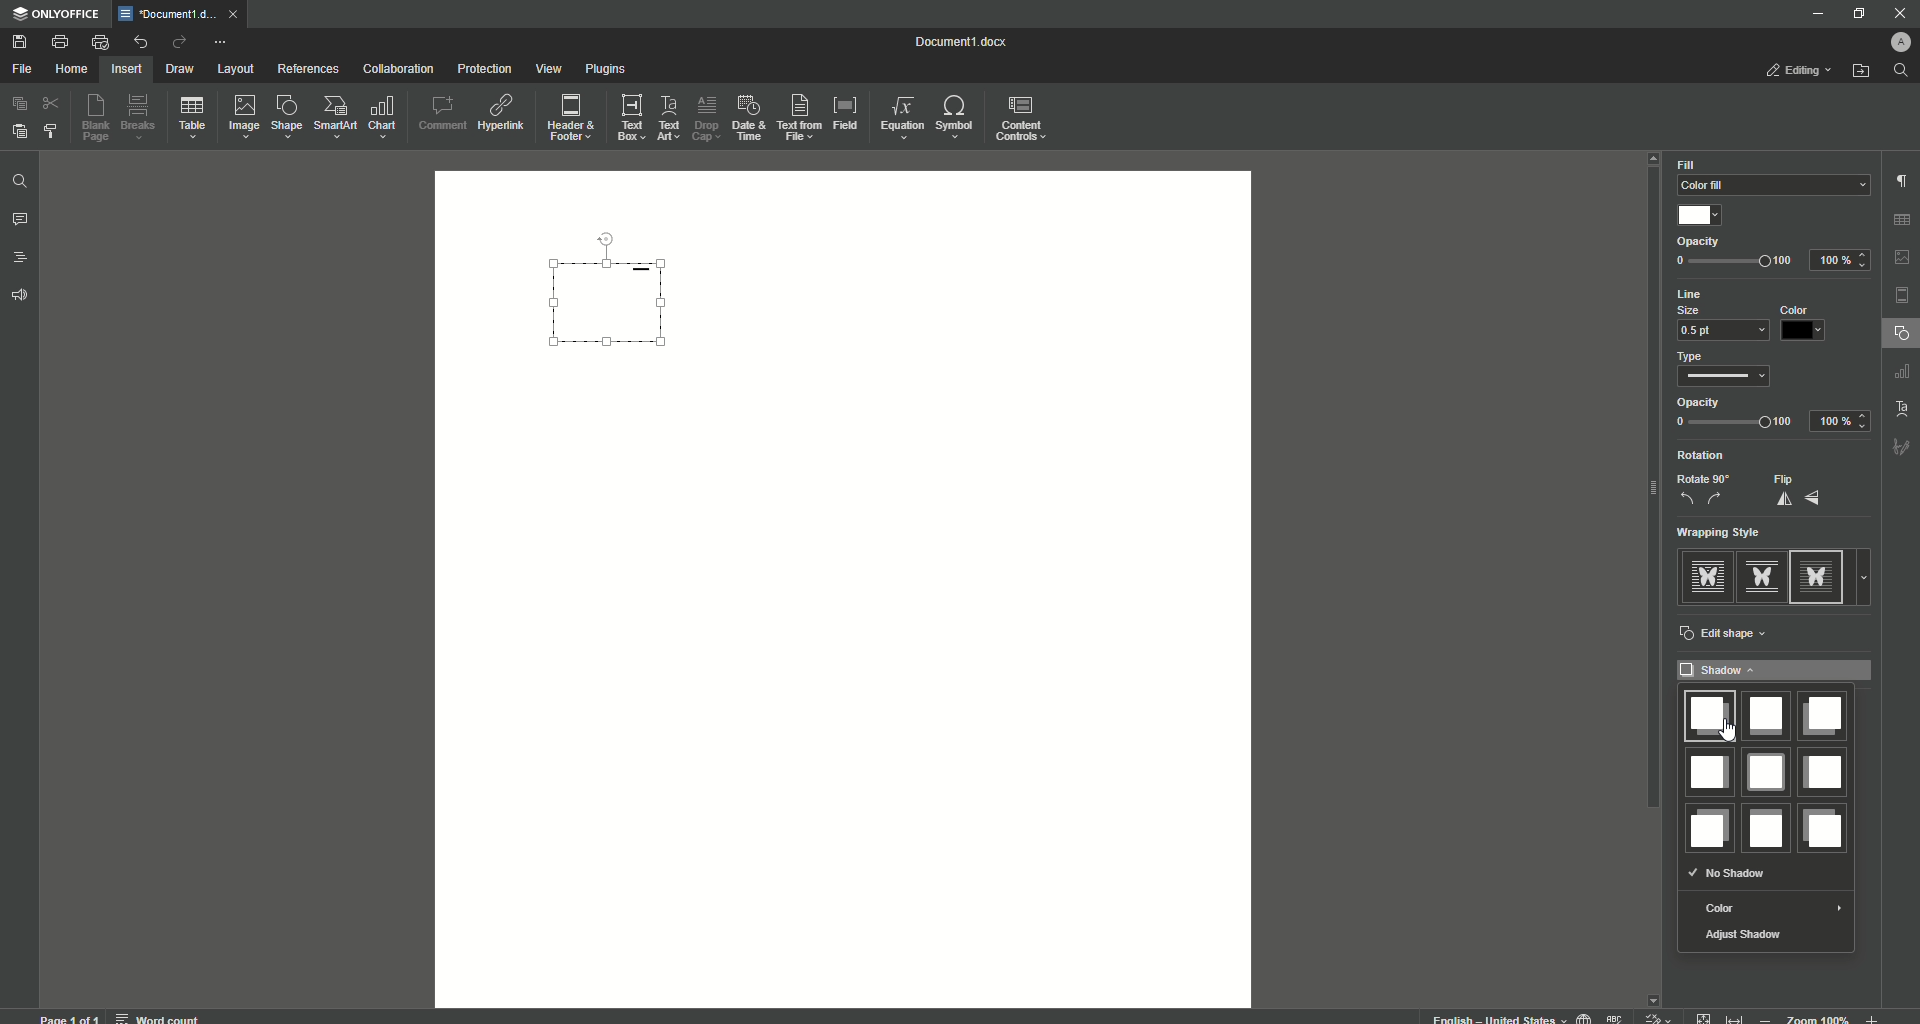 This screenshot has height=1024, width=1920. I want to click on Collaboration, so click(398, 71).